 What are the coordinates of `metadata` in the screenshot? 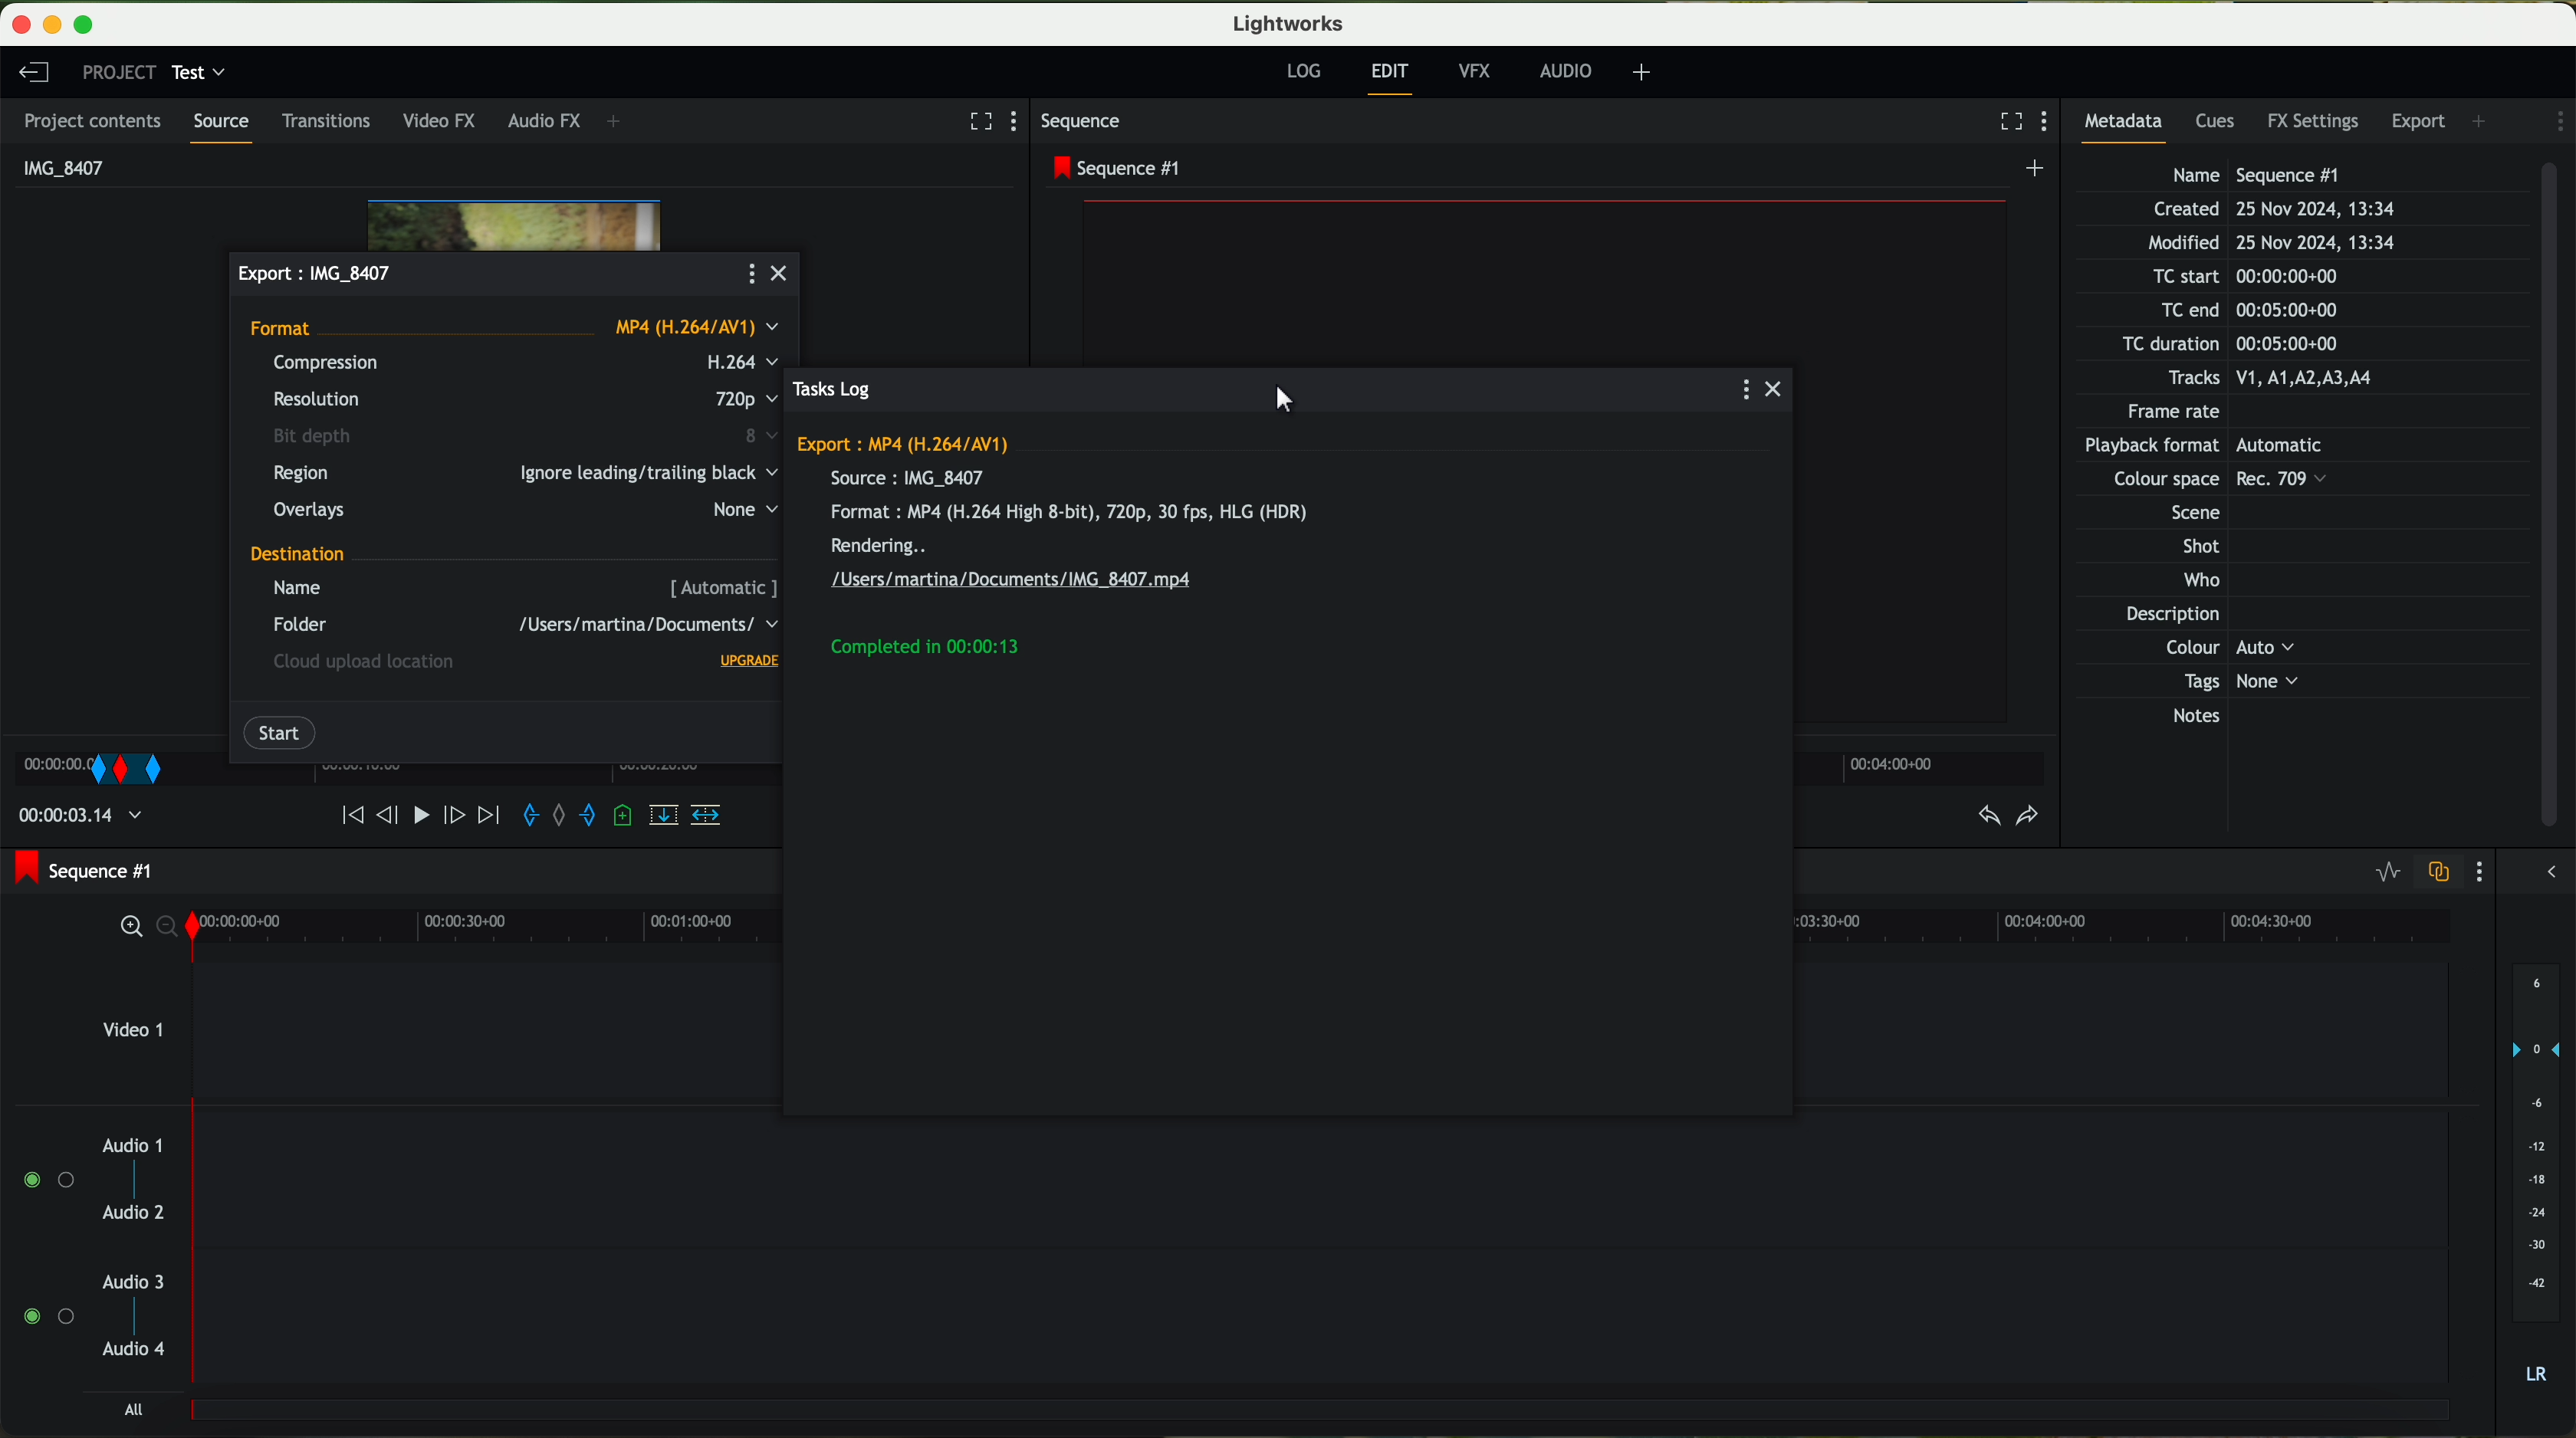 It's located at (2131, 126).